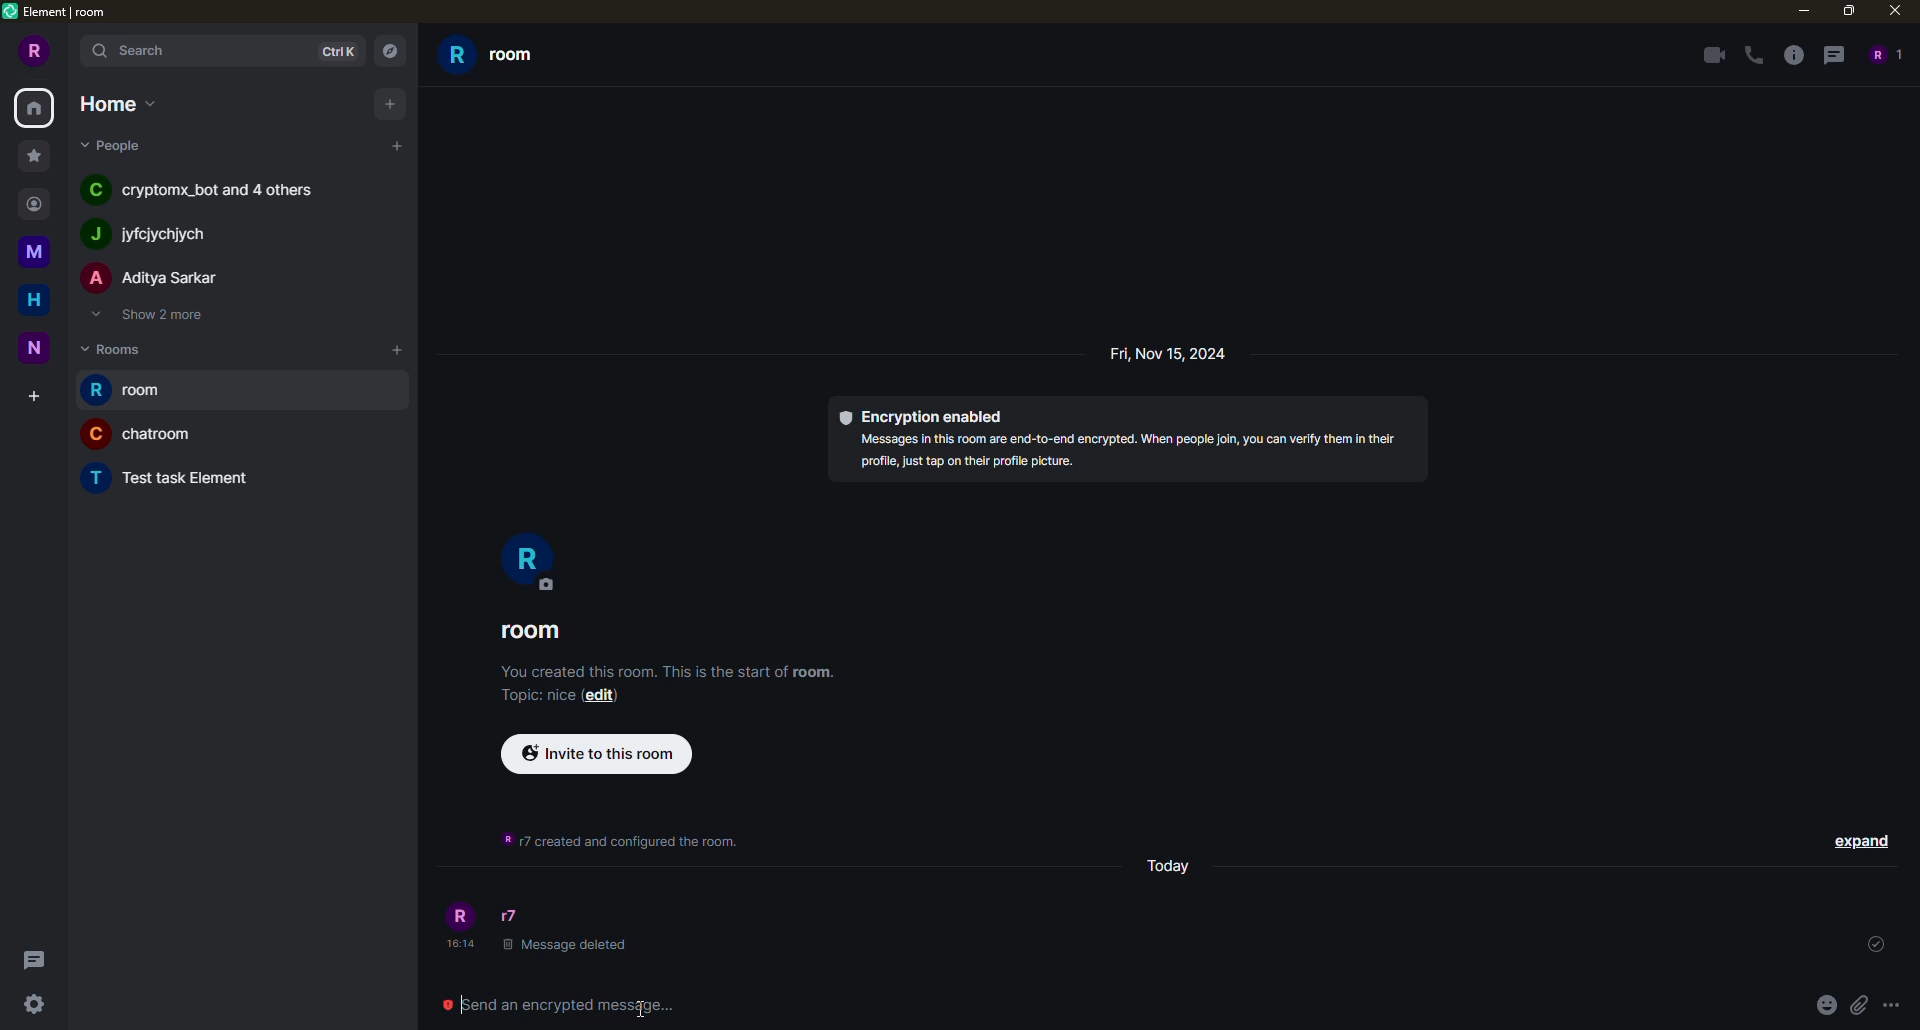 Image resolution: width=1920 pixels, height=1030 pixels. Describe the element at coordinates (124, 390) in the screenshot. I see `room` at that location.